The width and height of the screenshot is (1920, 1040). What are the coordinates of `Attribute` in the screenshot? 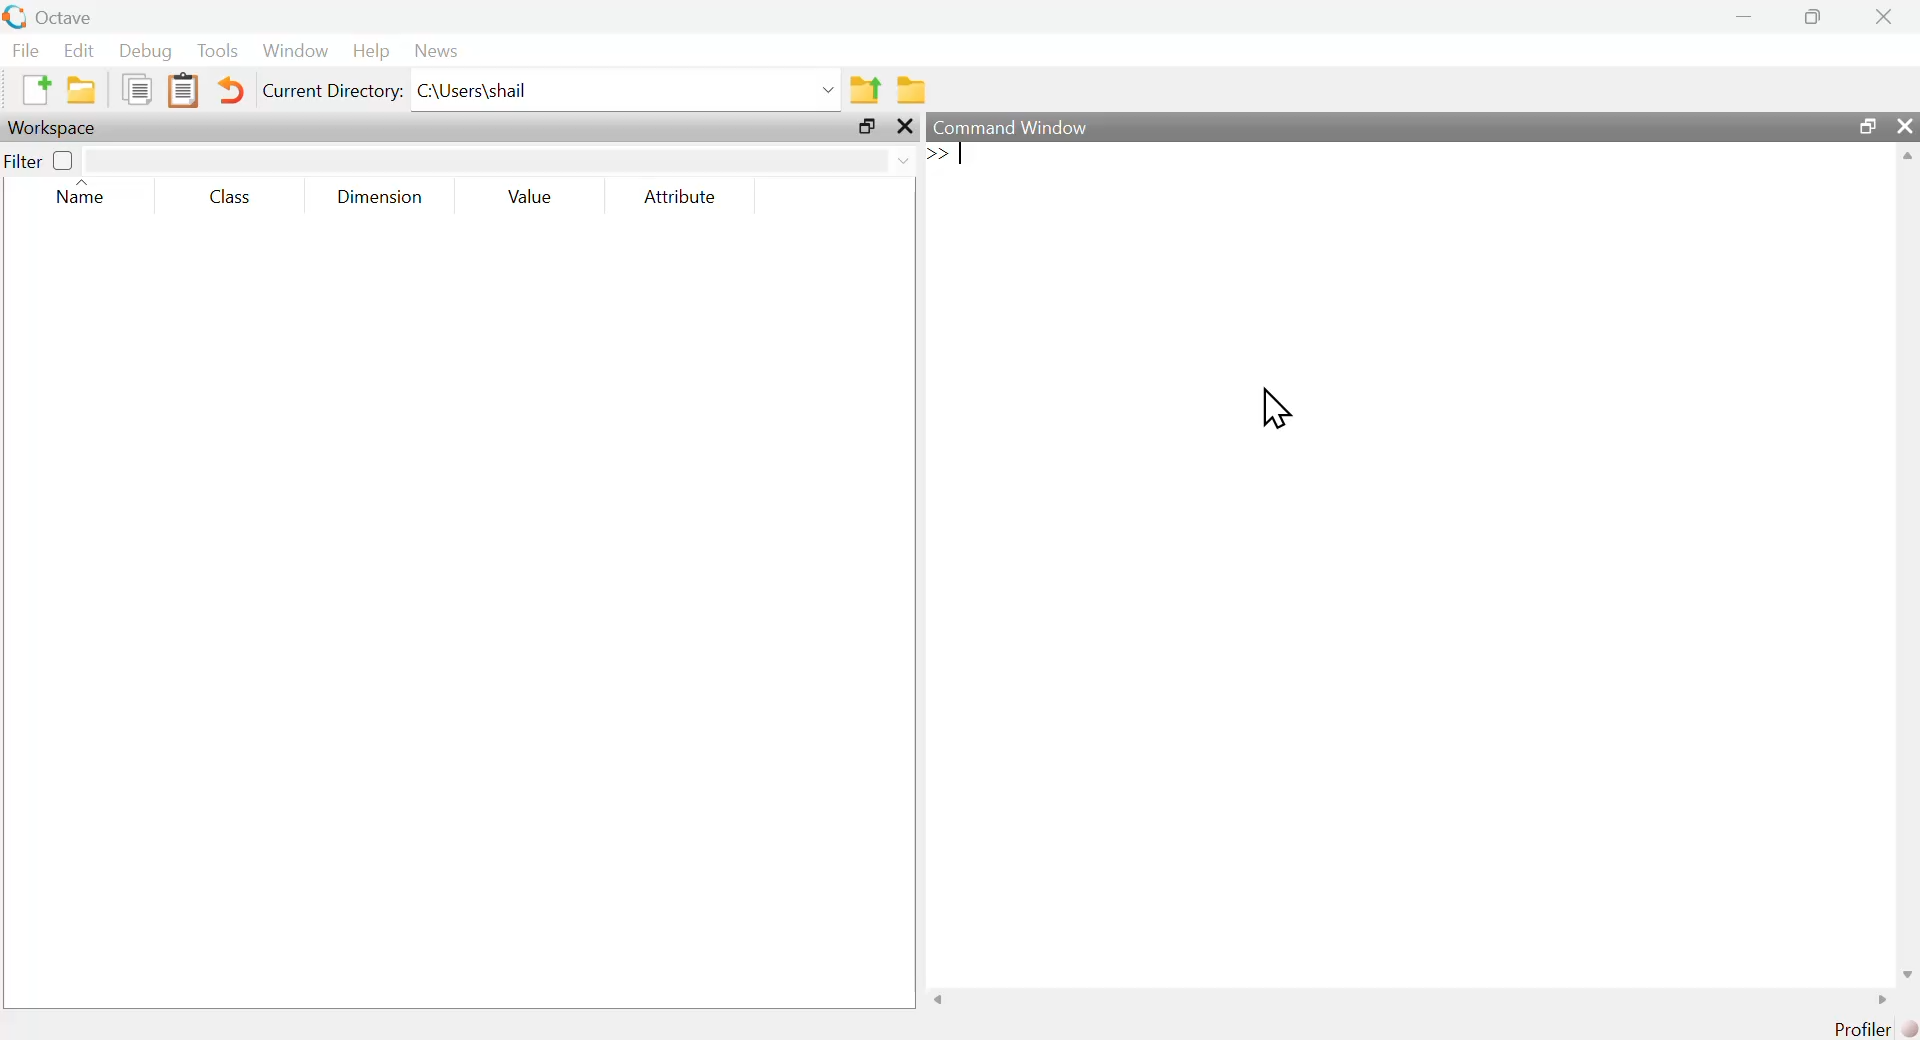 It's located at (682, 197).